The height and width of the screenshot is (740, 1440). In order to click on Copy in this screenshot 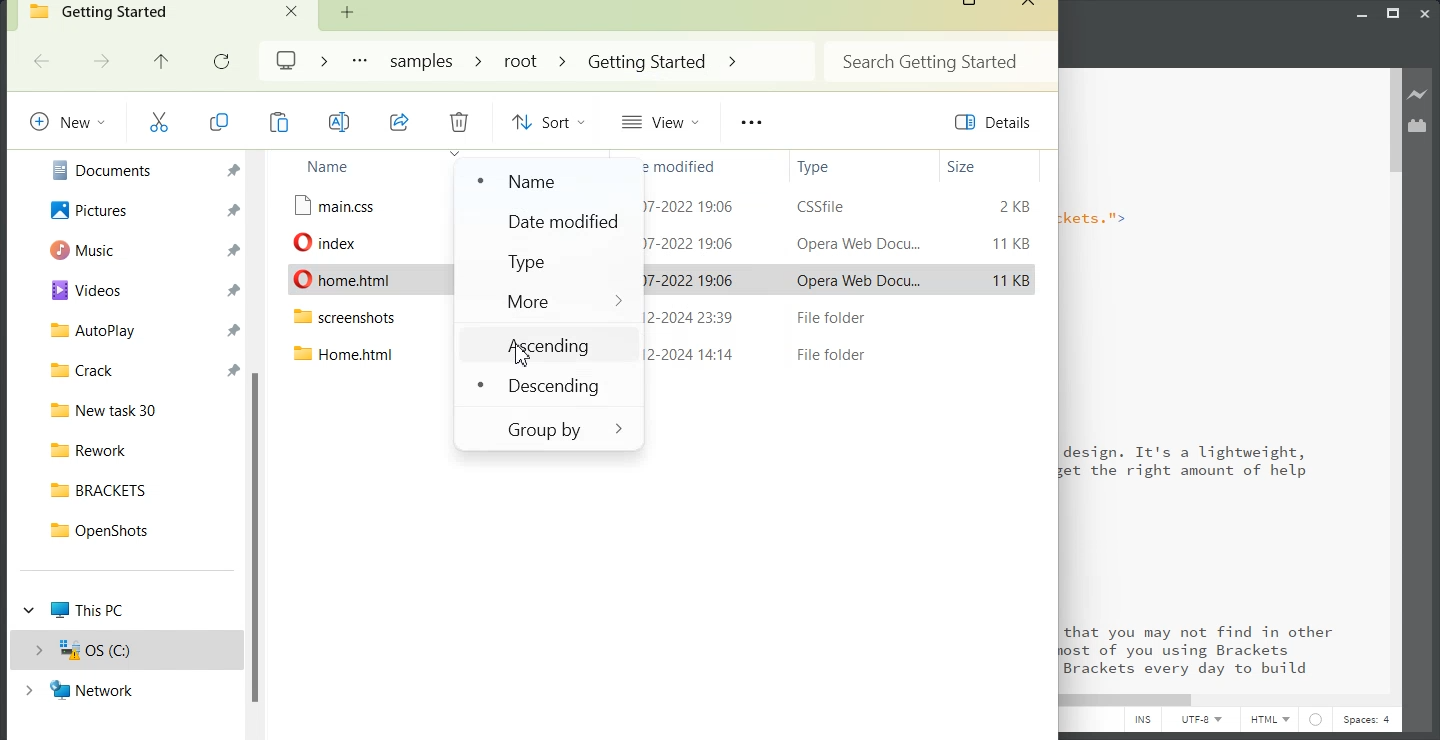, I will do `click(279, 122)`.